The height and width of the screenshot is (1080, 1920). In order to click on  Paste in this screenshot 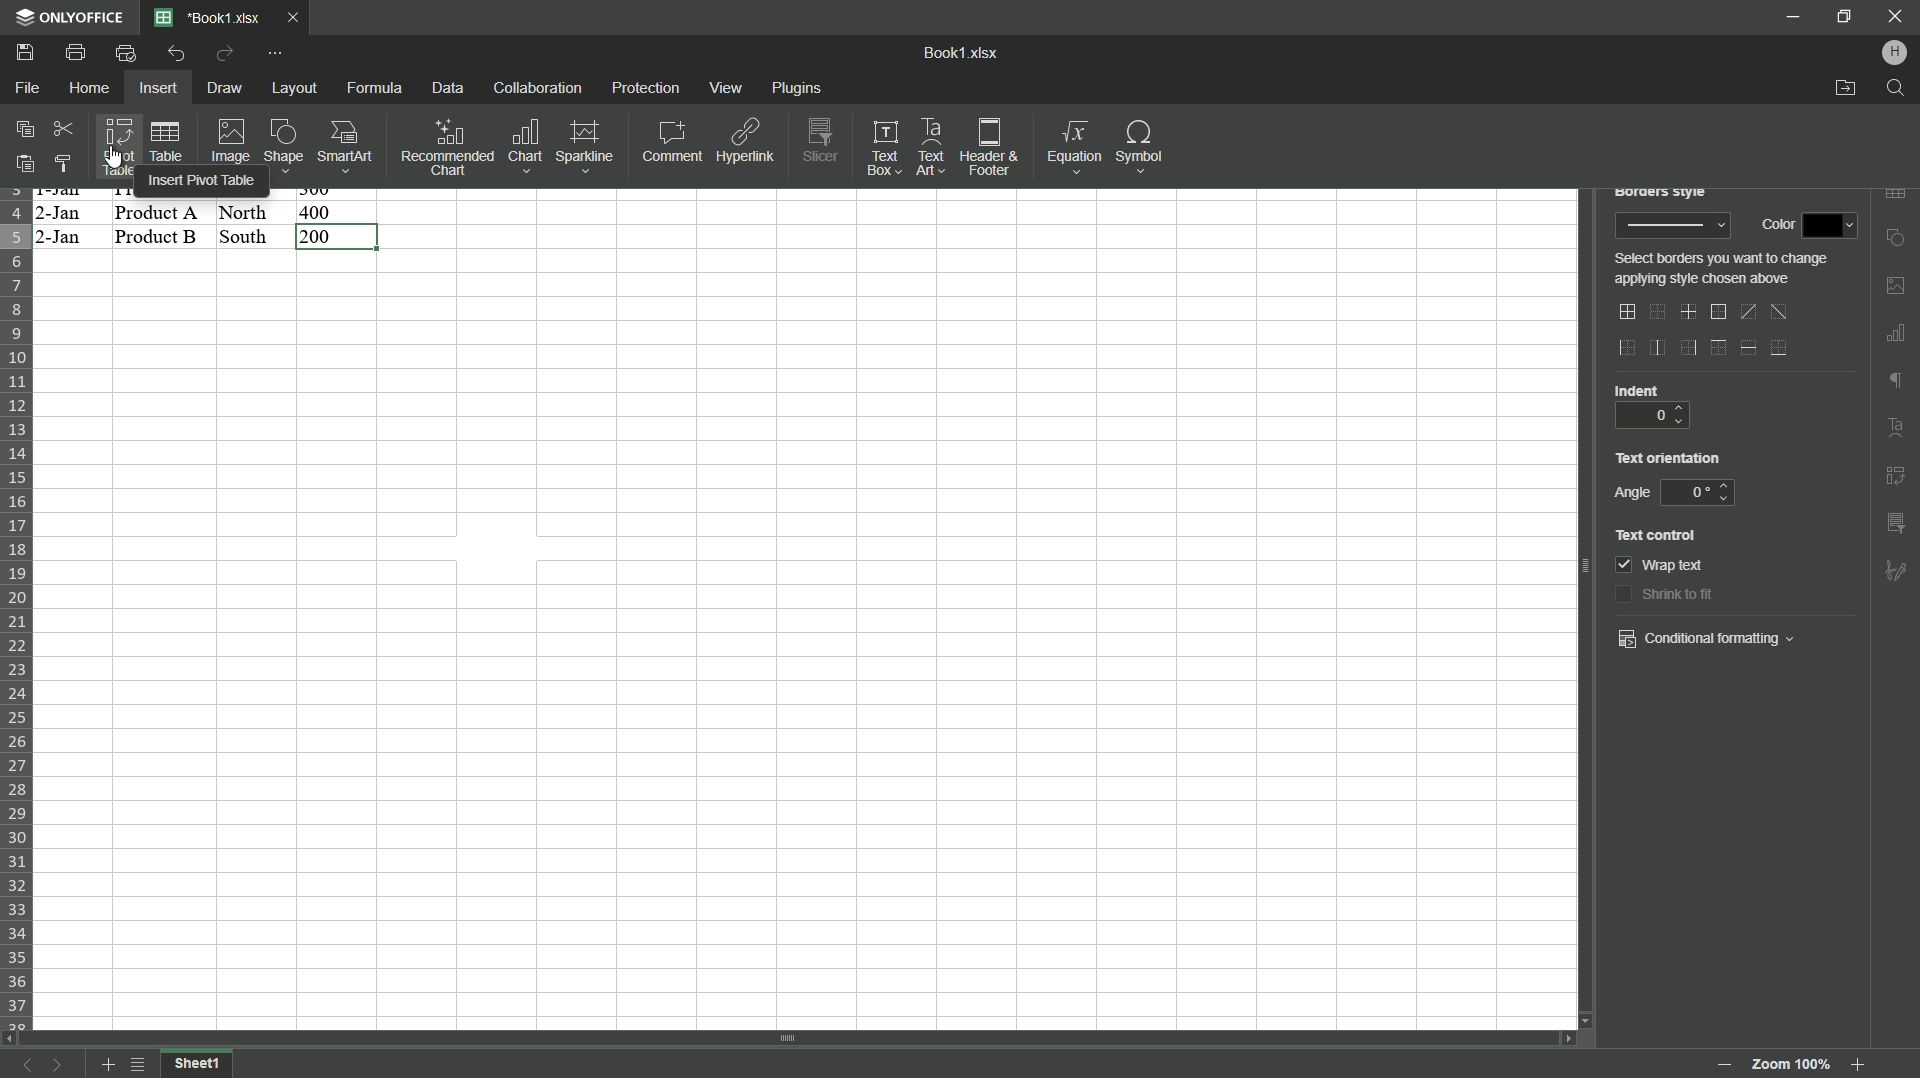, I will do `click(22, 162)`.